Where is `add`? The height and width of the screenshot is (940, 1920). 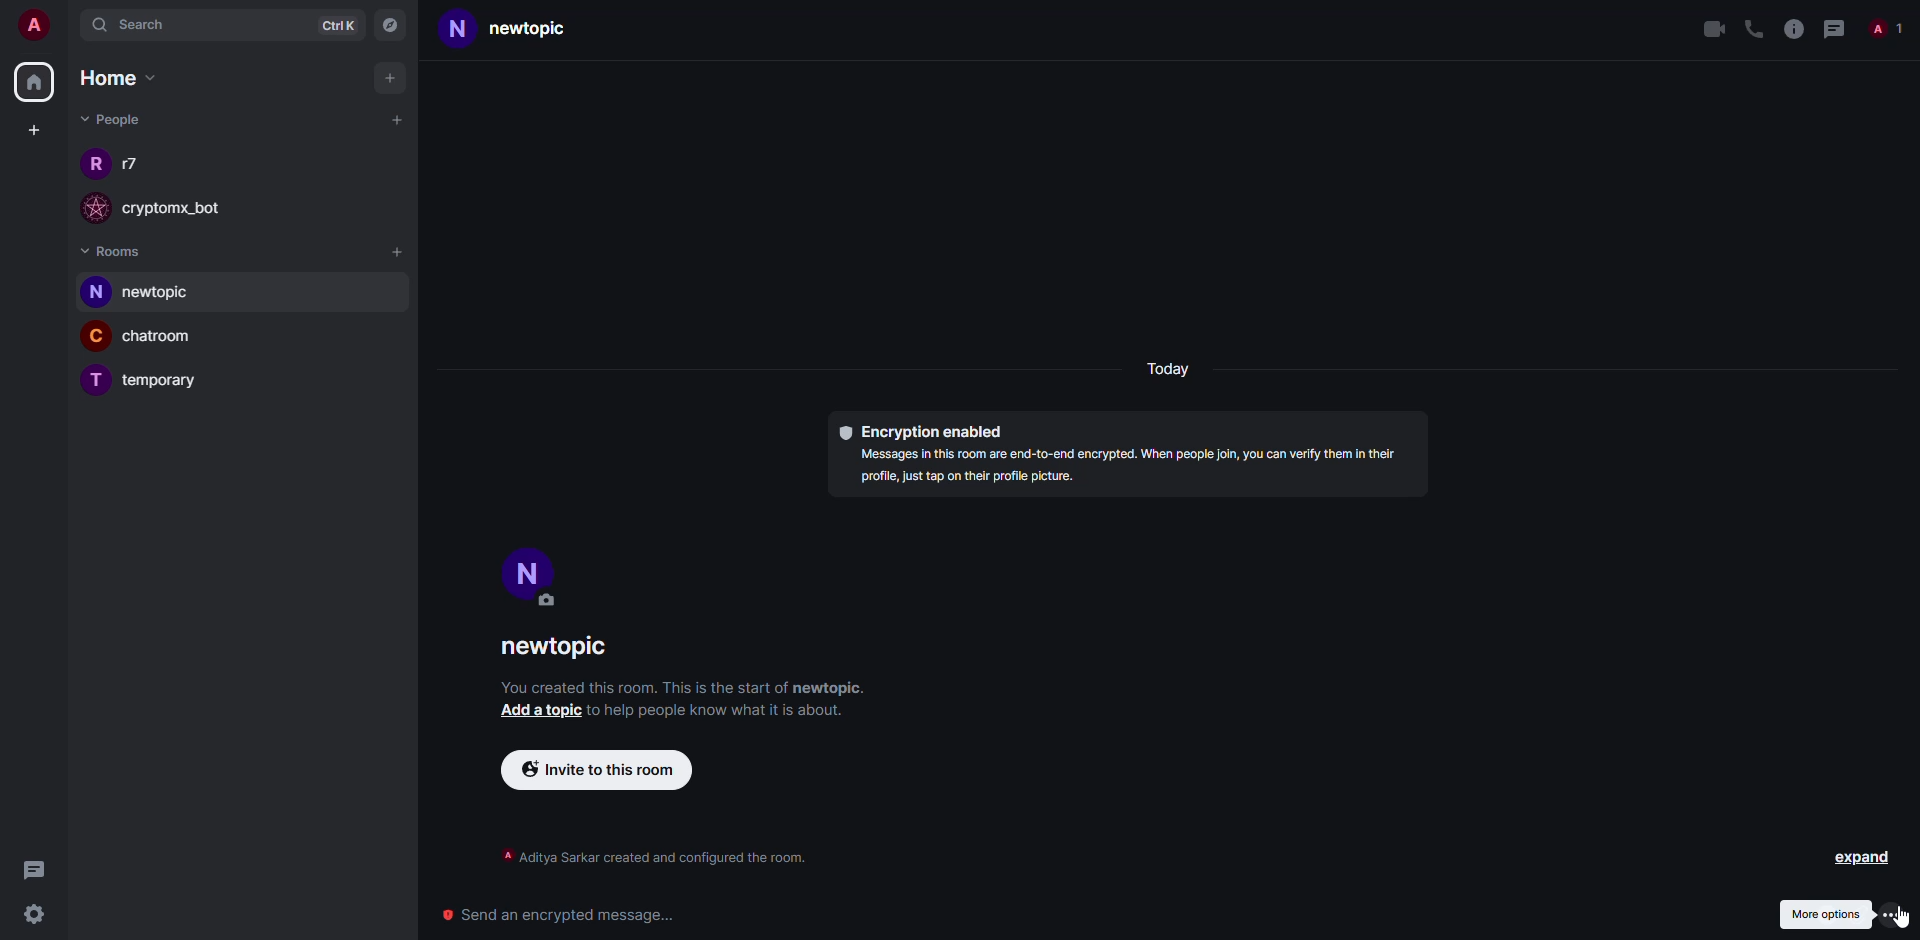
add is located at coordinates (387, 77).